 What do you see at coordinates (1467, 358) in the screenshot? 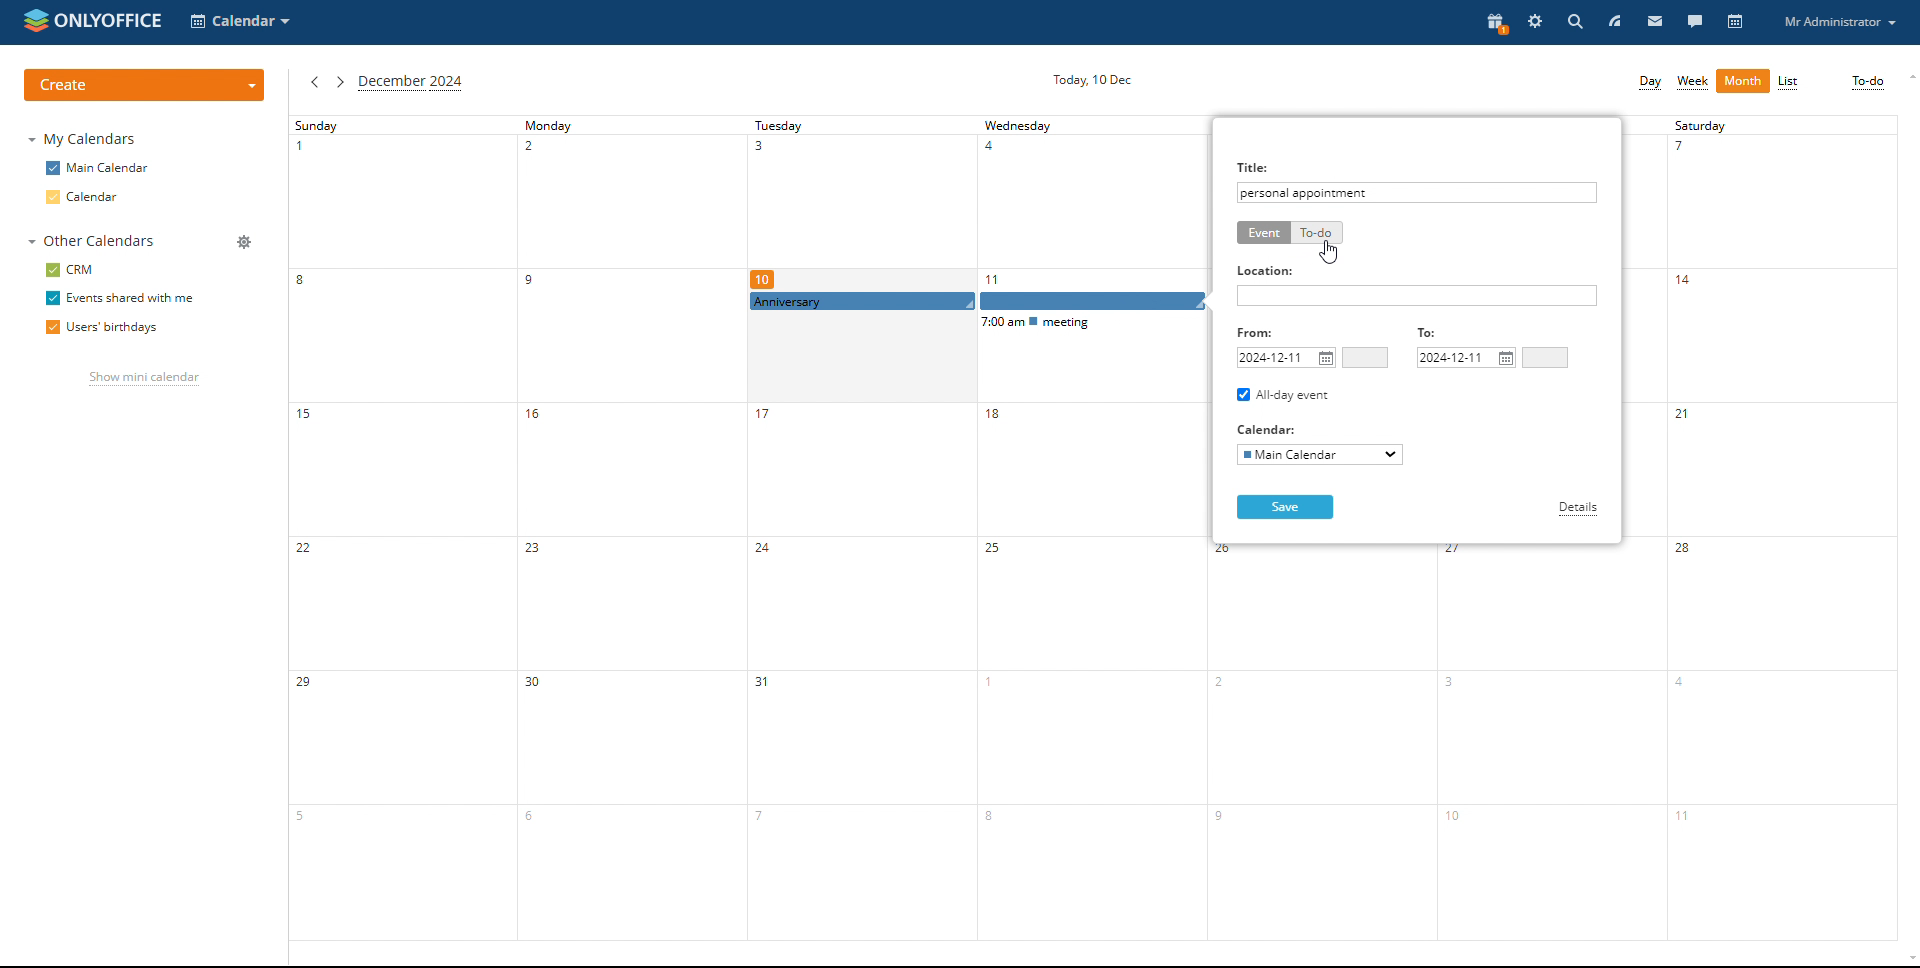
I see `end date` at bounding box center [1467, 358].